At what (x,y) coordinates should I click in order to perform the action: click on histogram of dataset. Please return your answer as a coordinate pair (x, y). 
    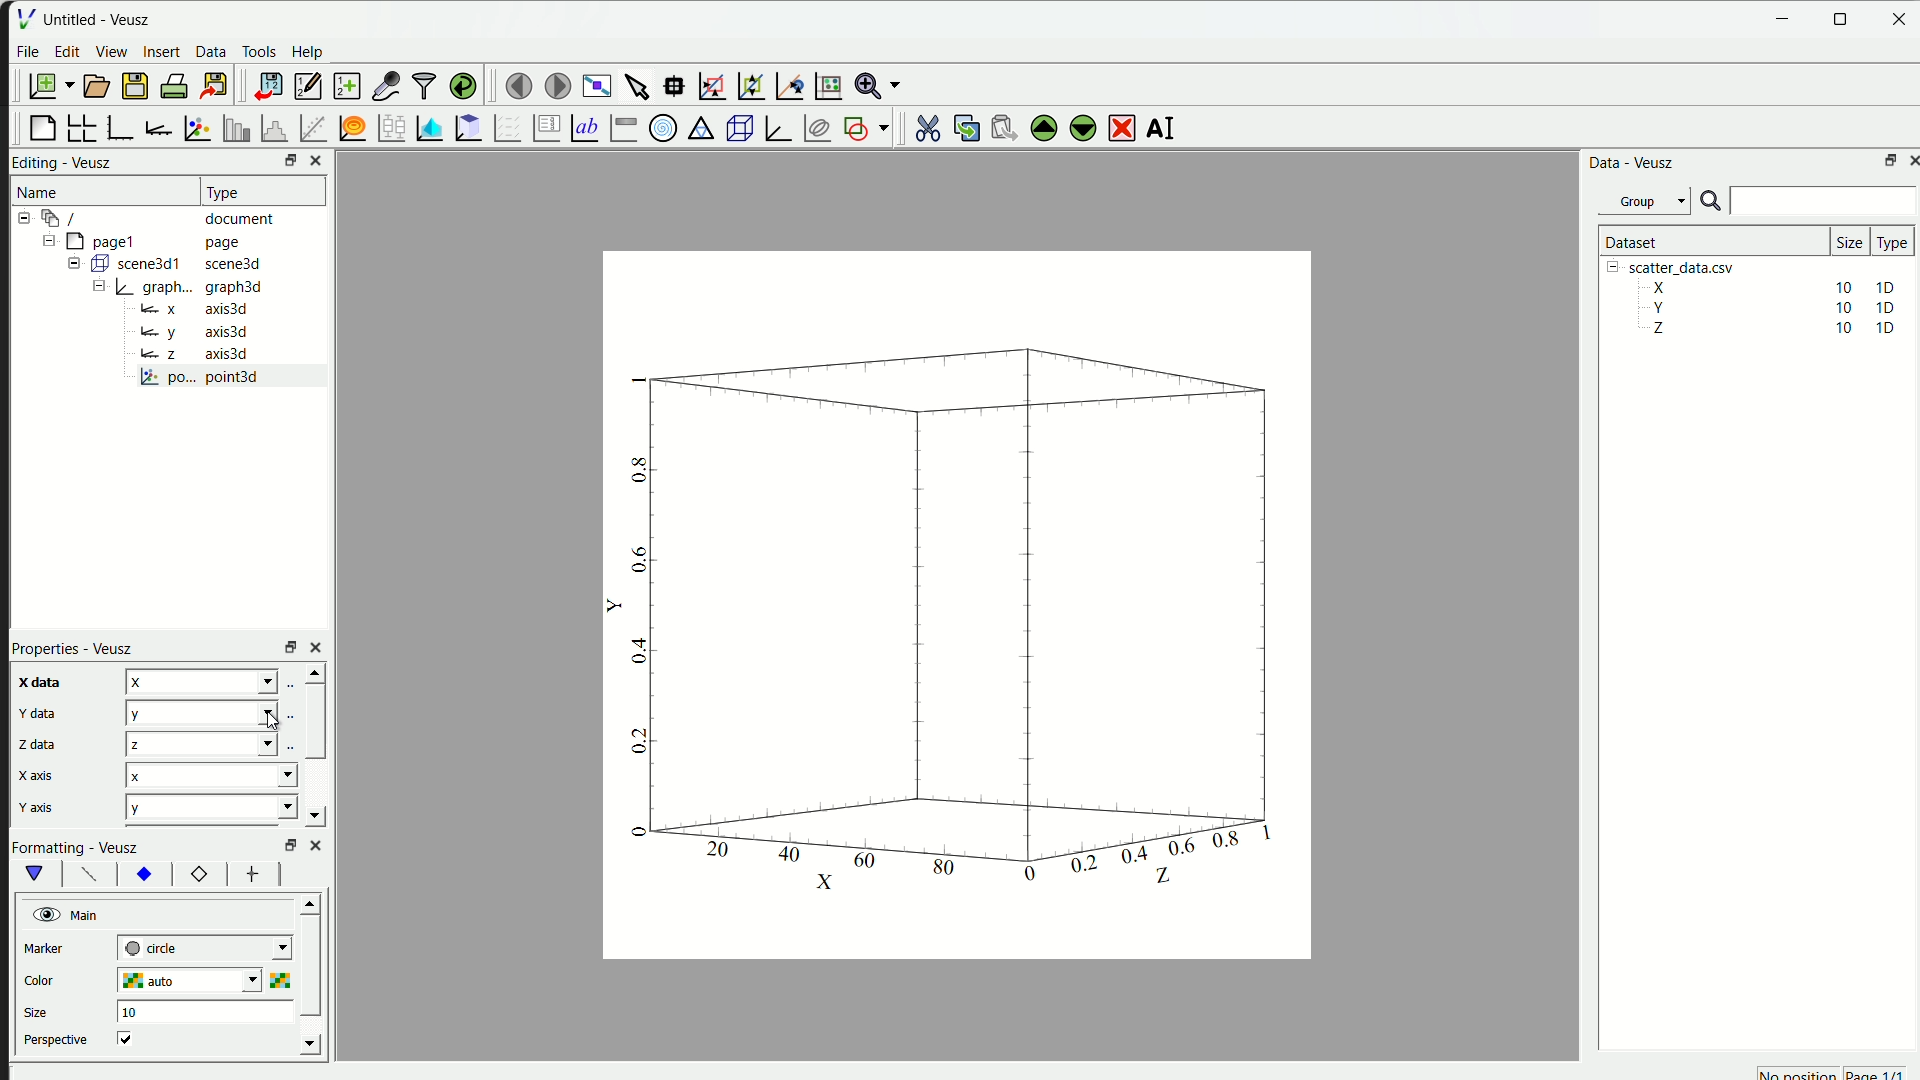
    Looking at the image, I should click on (270, 128).